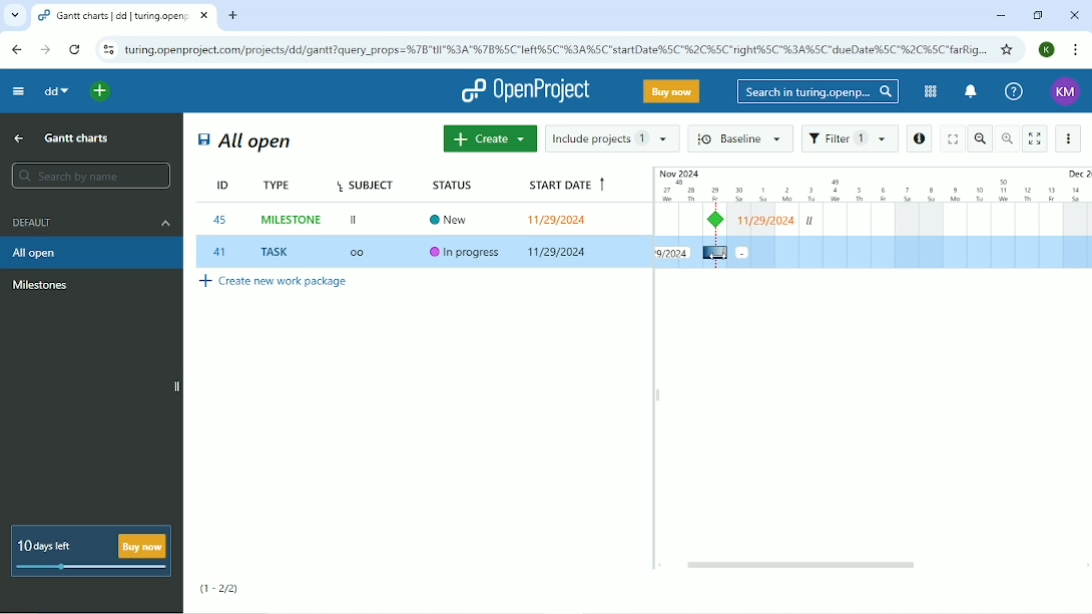  What do you see at coordinates (15, 15) in the screenshot?
I see `Search tabs` at bounding box center [15, 15].